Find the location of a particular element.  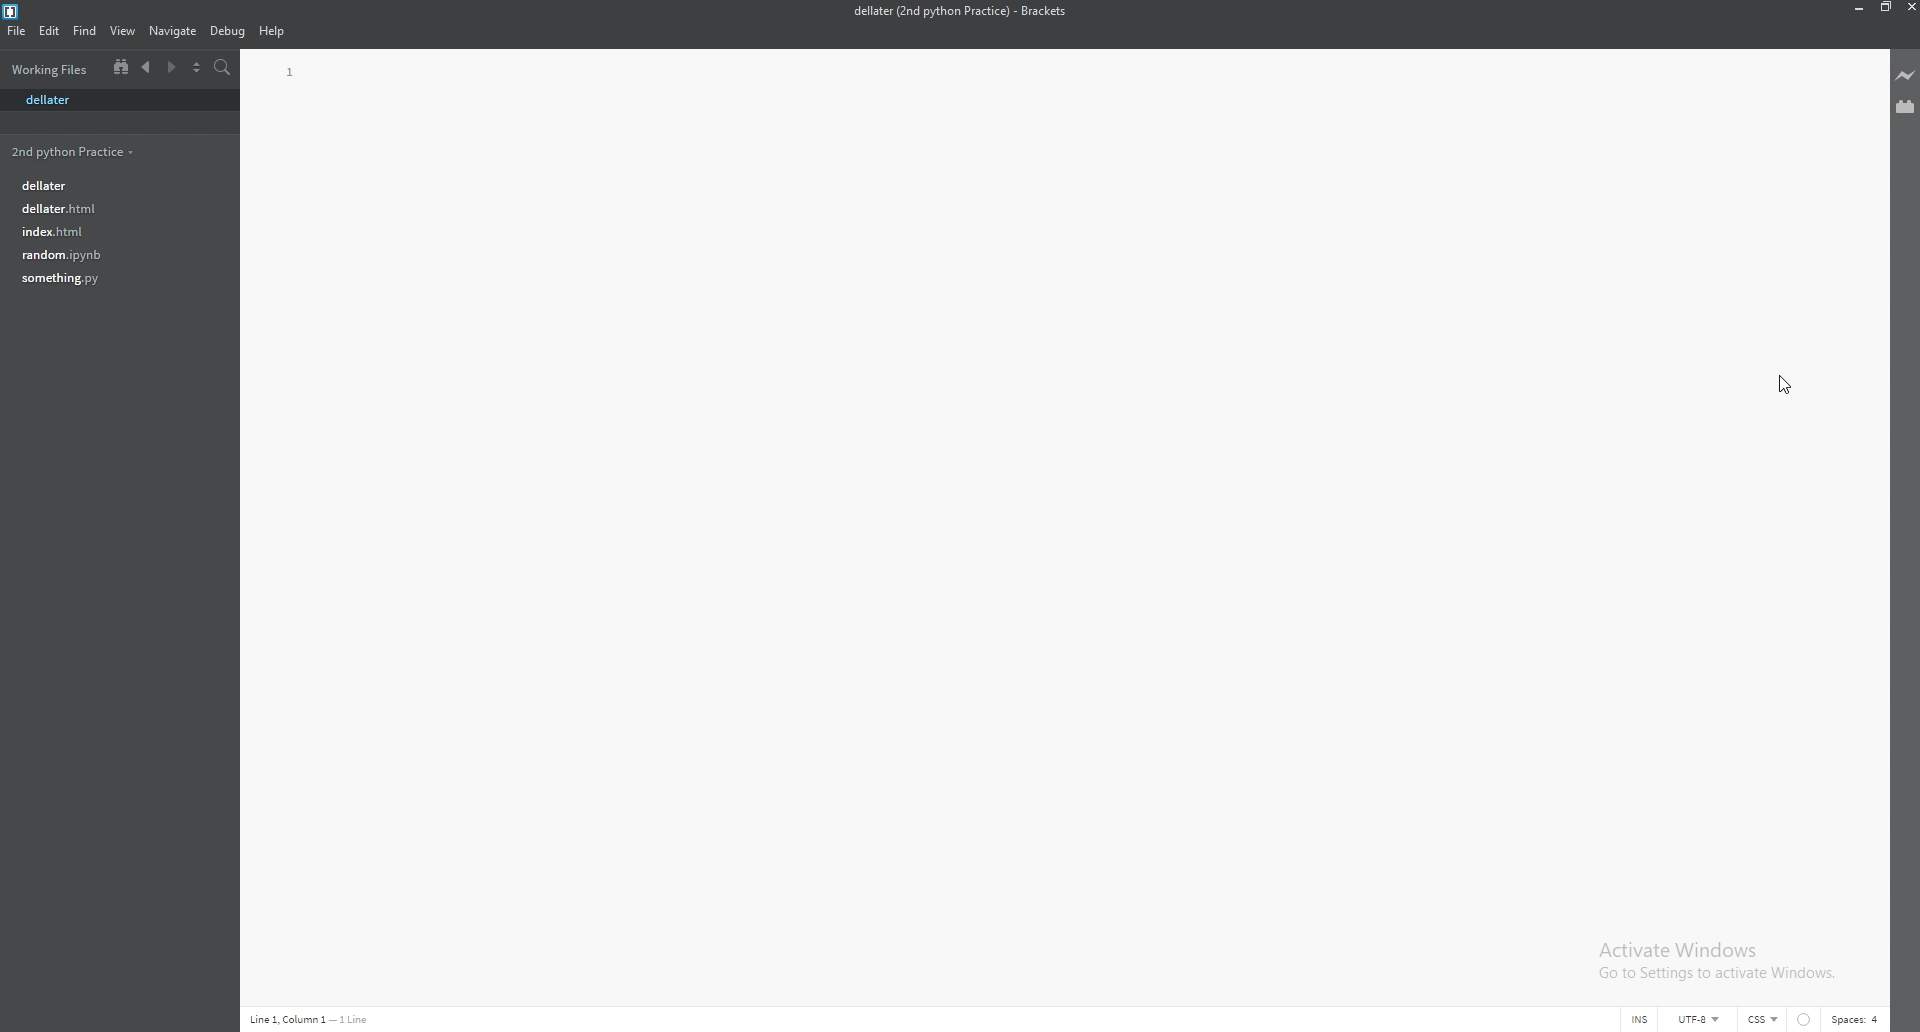

navigate is located at coordinates (173, 32).